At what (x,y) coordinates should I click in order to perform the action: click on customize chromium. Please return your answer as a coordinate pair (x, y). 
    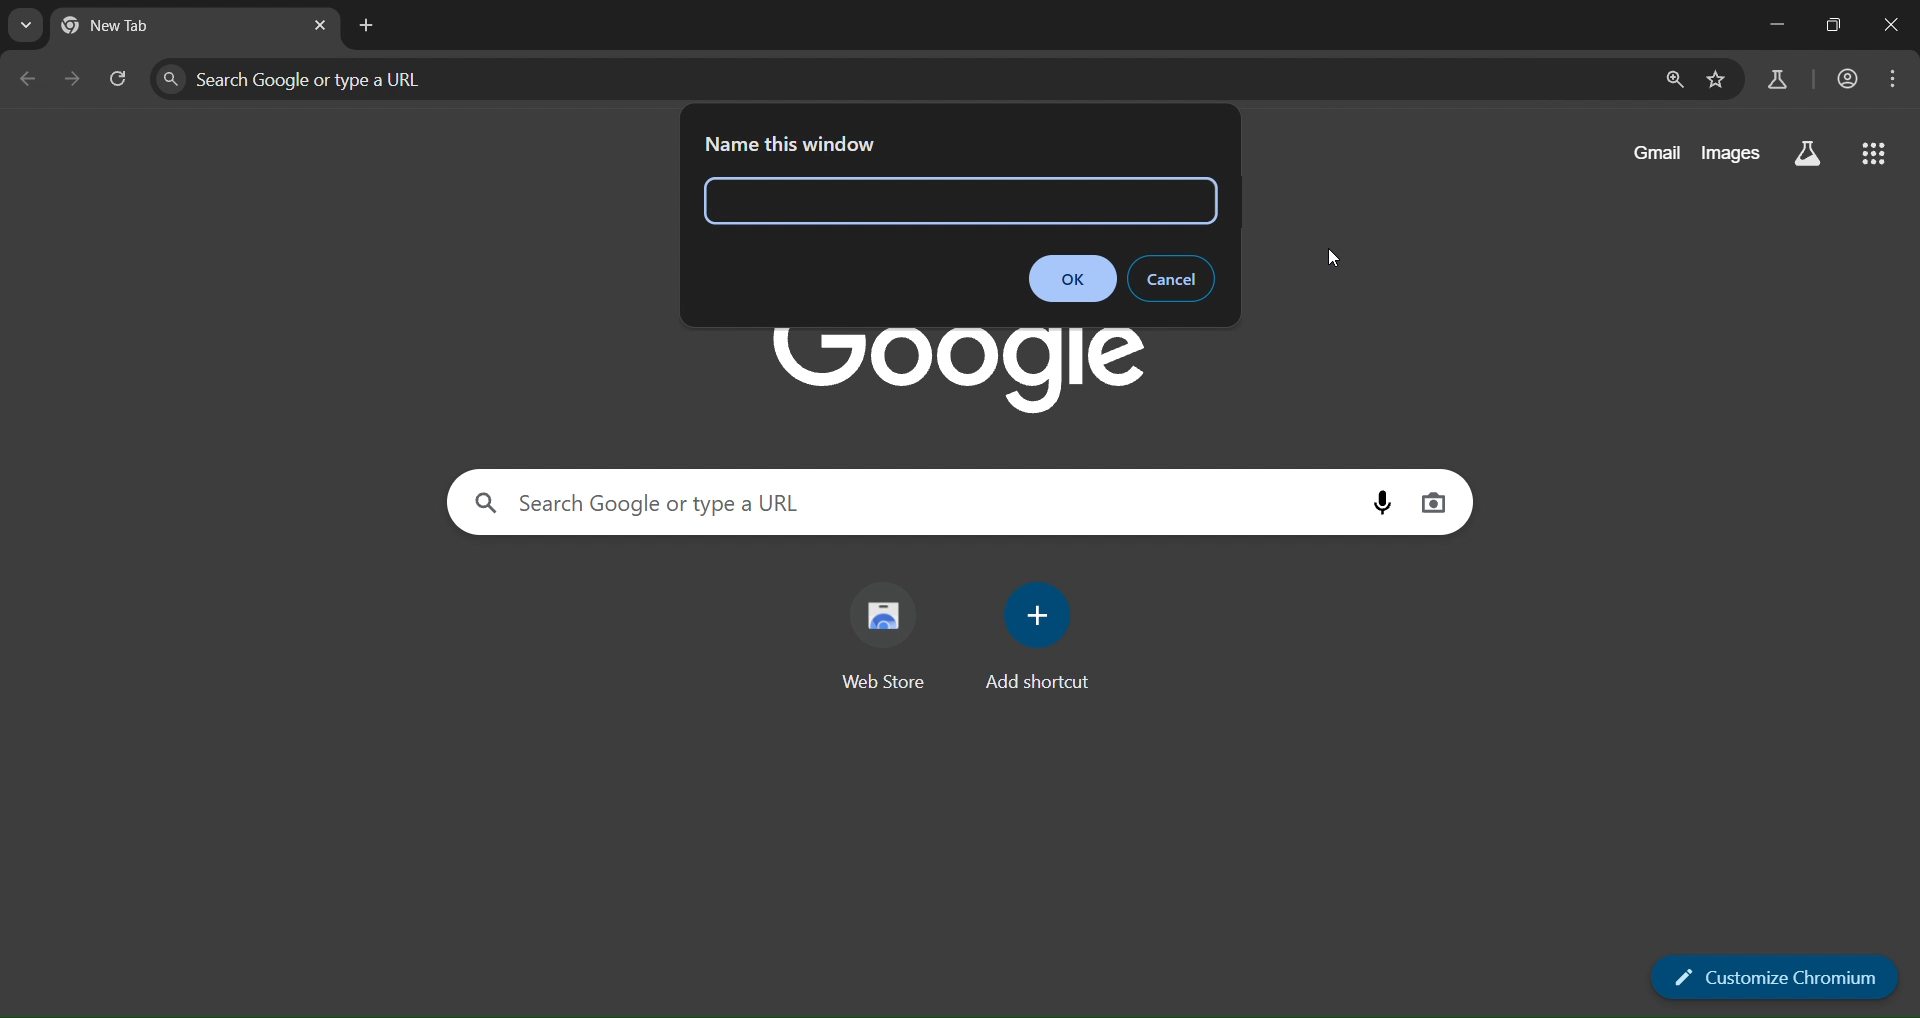
    Looking at the image, I should click on (1777, 975).